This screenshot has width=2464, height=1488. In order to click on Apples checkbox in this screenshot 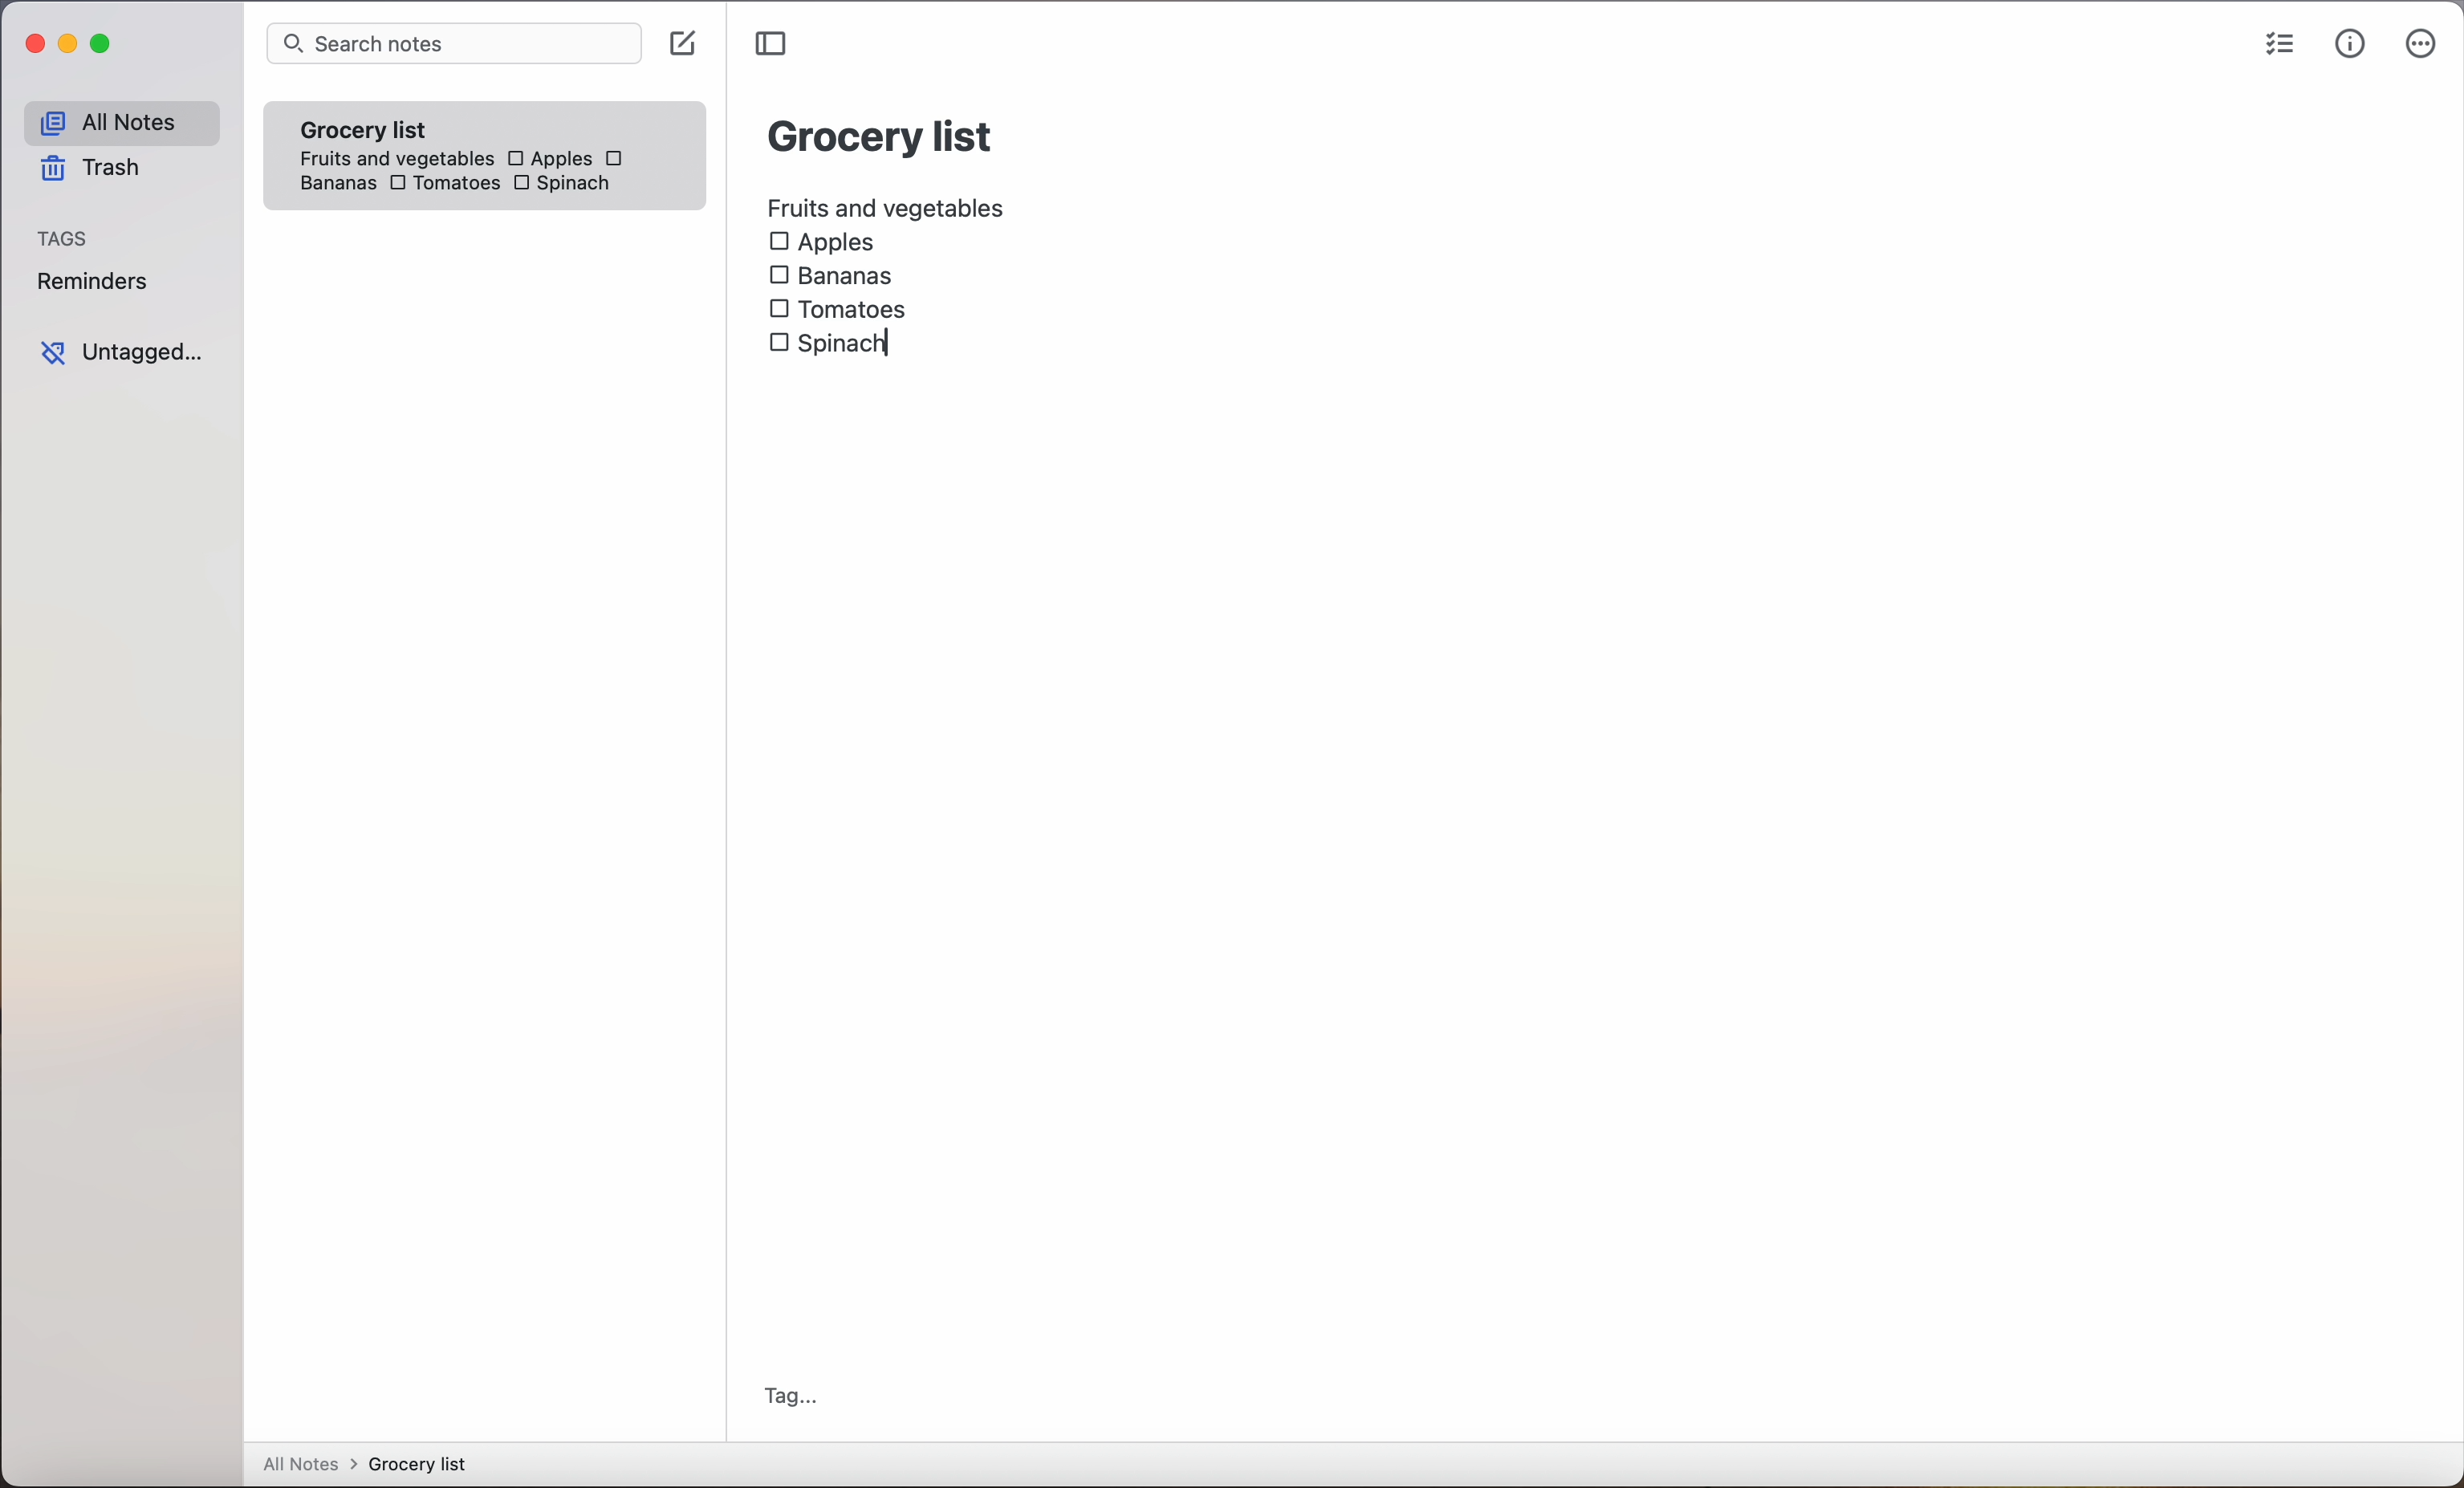, I will do `click(548, 158)`.